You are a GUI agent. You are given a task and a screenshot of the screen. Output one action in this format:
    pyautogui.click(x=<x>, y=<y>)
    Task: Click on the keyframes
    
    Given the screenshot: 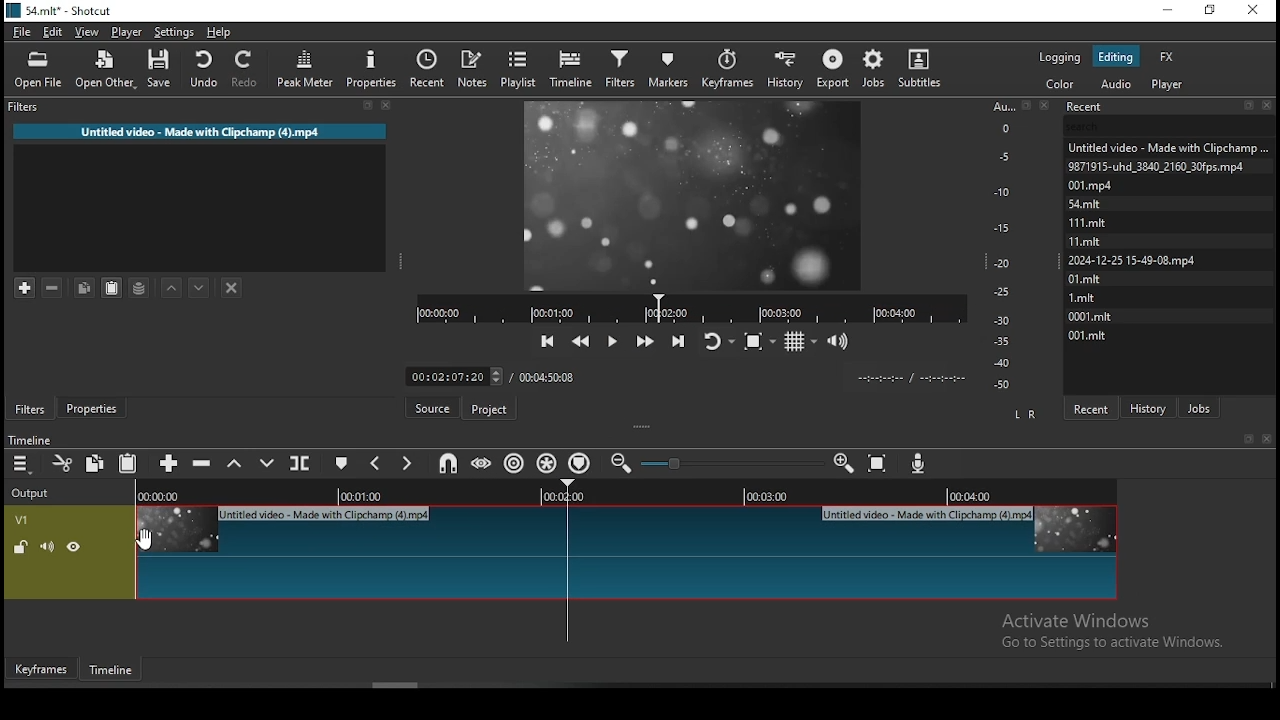 What is the action you would take?
    pyautogui.click(x=729, y=69)
    